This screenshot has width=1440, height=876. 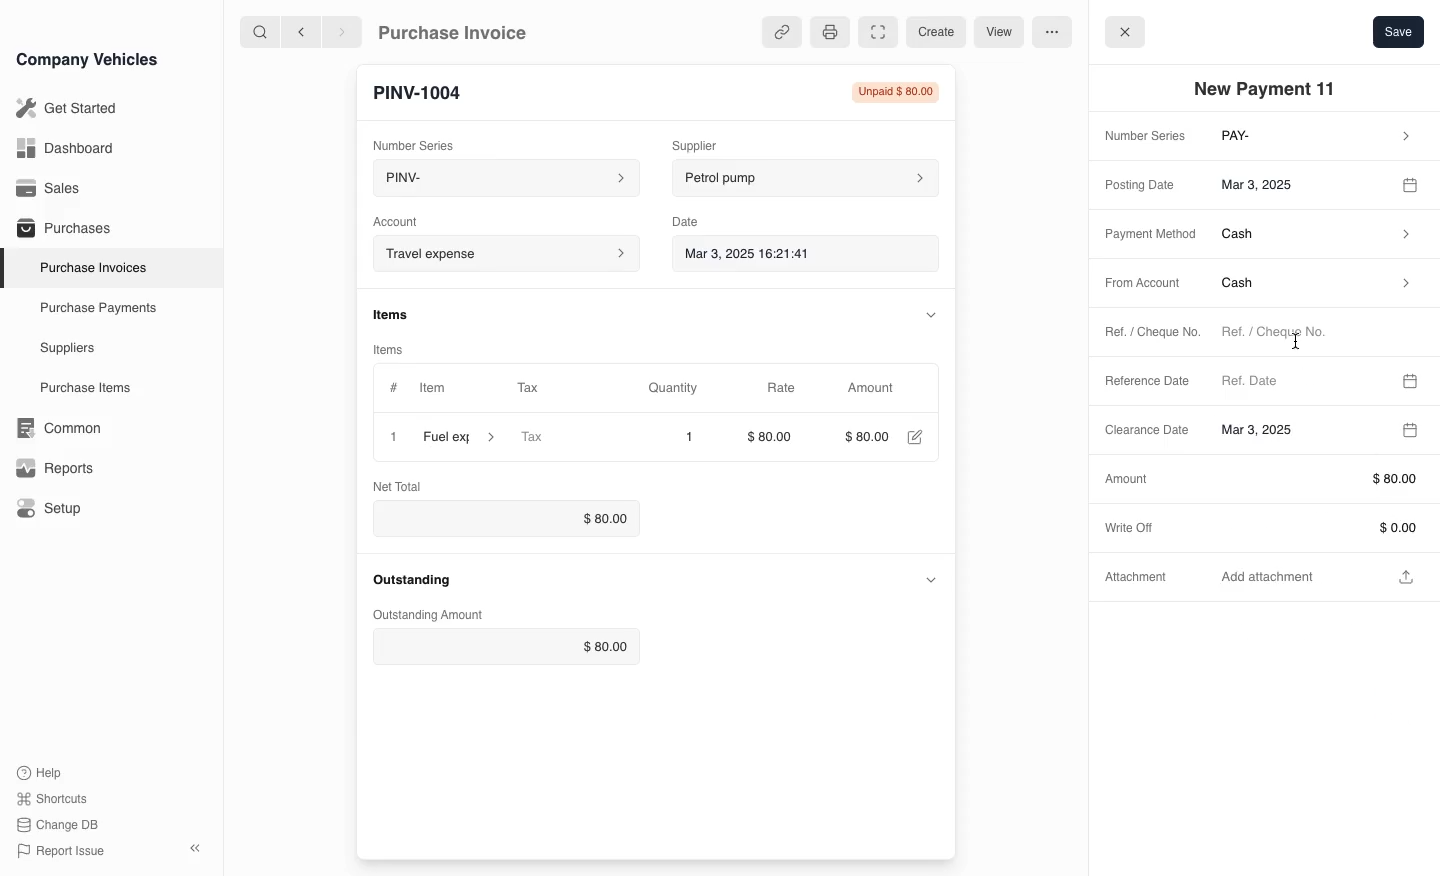 What do you see at coordinates (545, 389) in the screenshot?
I see `Tax` at bounding box center [545, 389].